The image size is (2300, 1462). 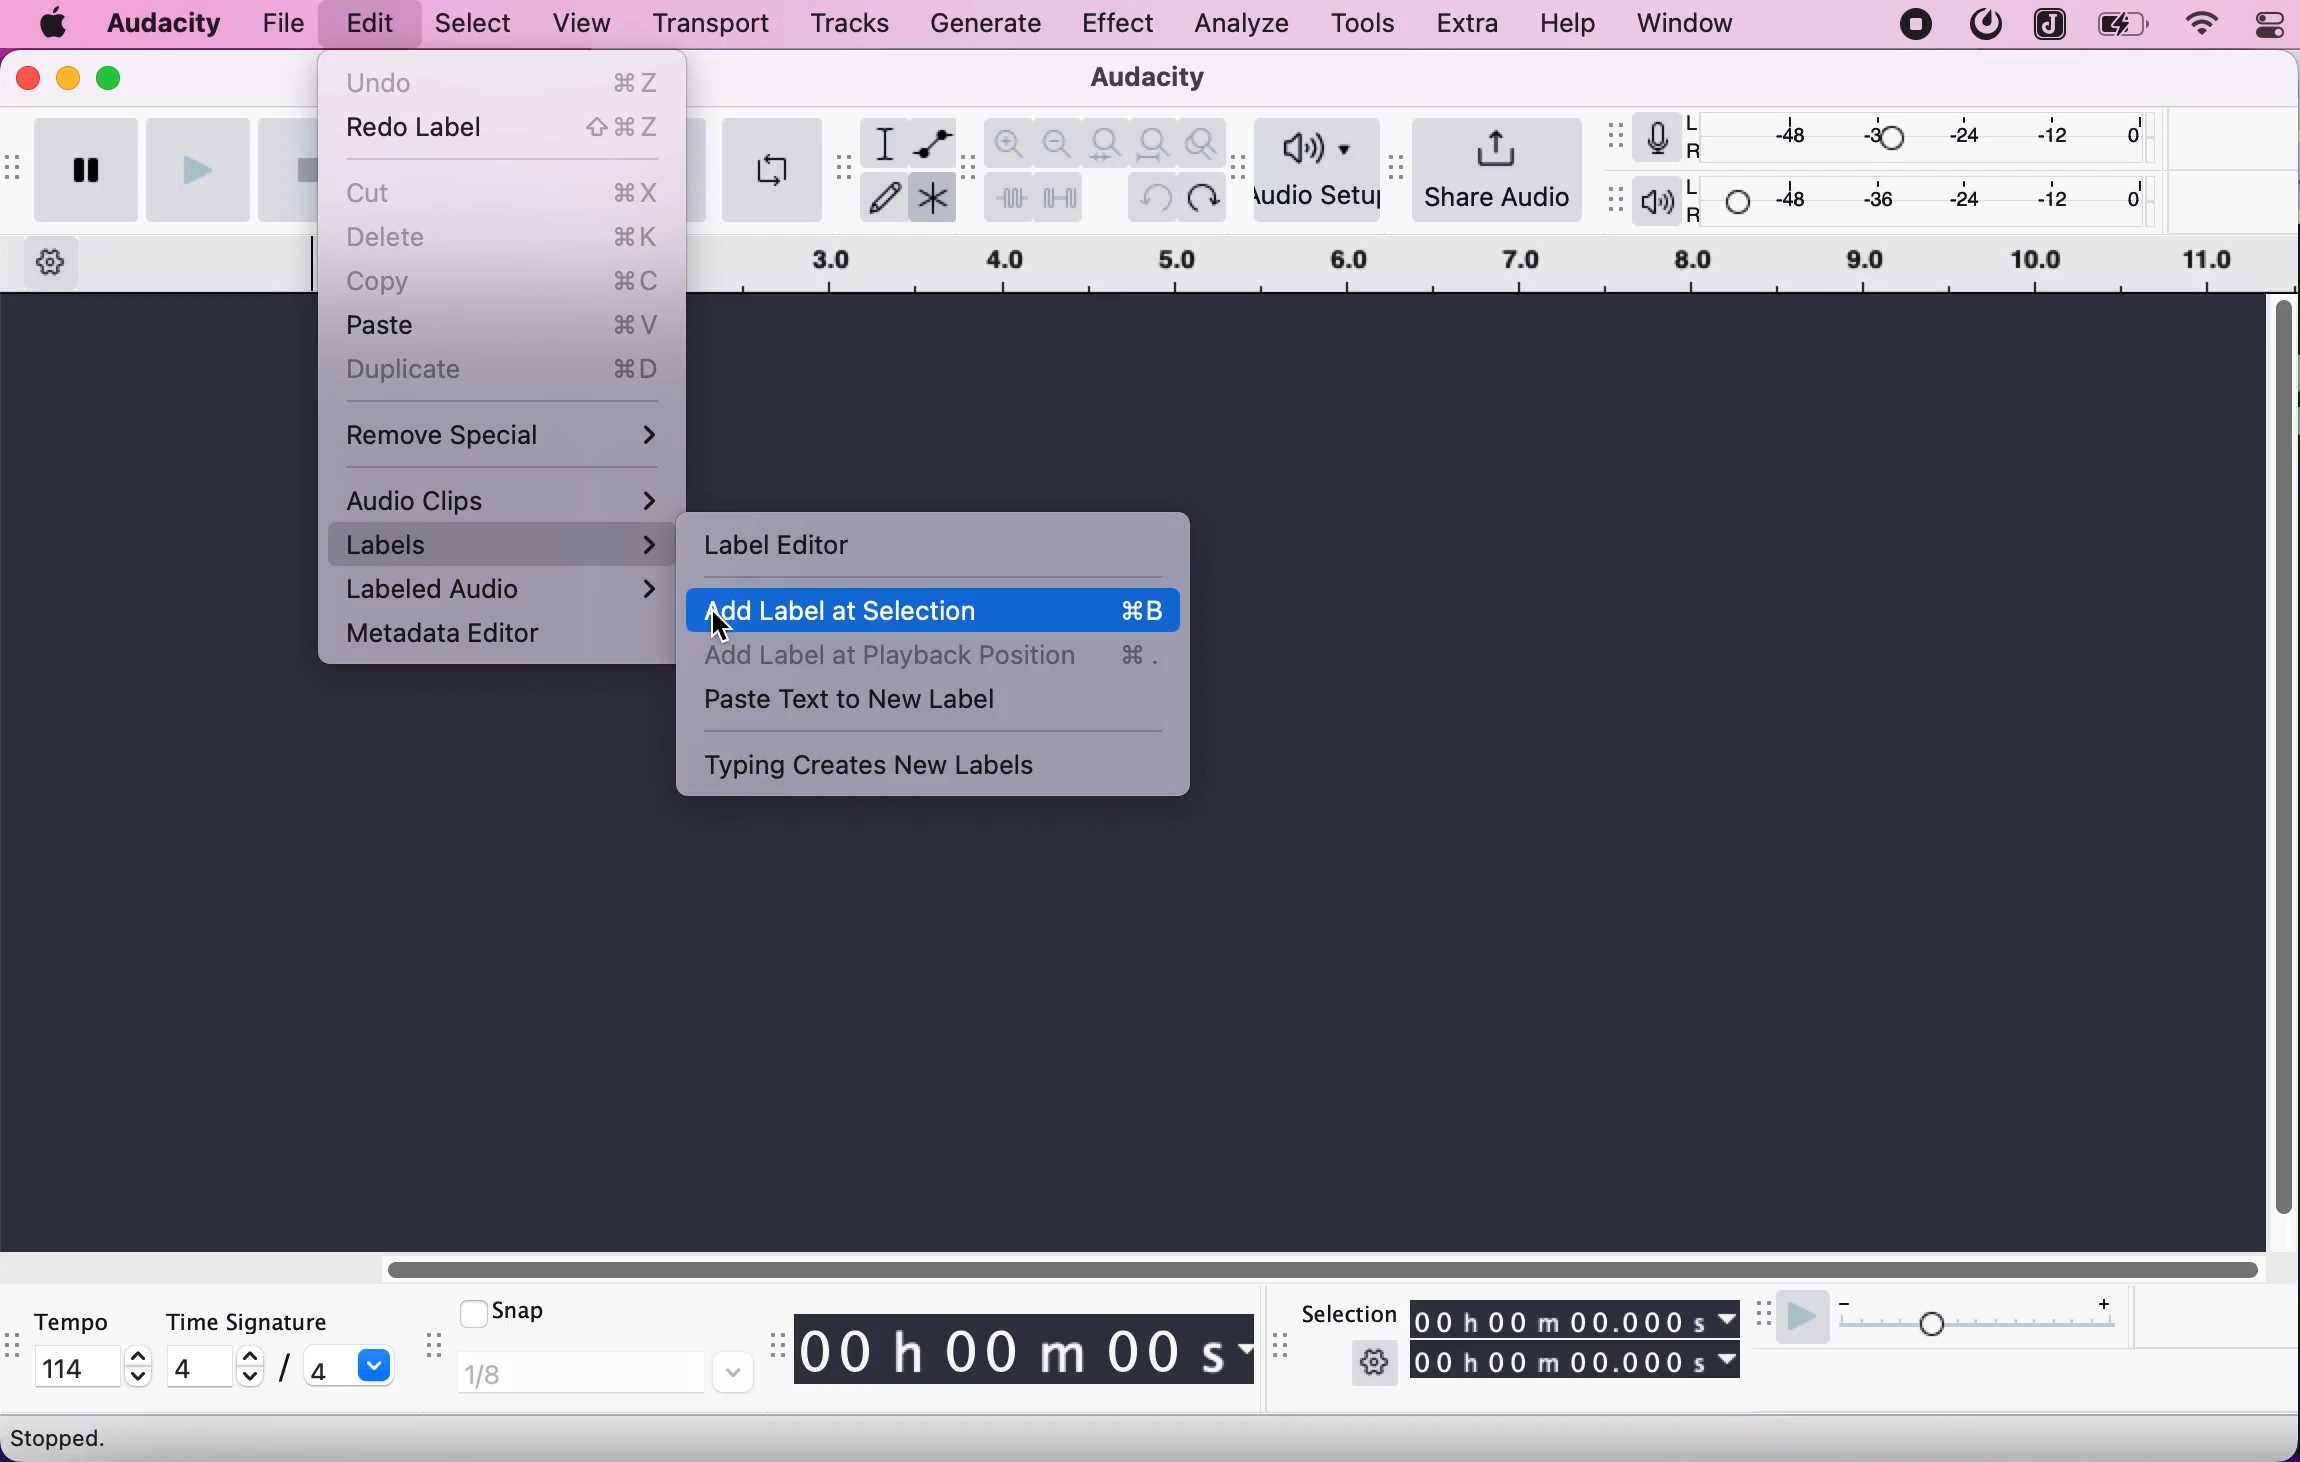 What do you see at coordinates (1108, 141) in the screenshot?
I see `fit selection to width` at bounding box center [1108, 141].